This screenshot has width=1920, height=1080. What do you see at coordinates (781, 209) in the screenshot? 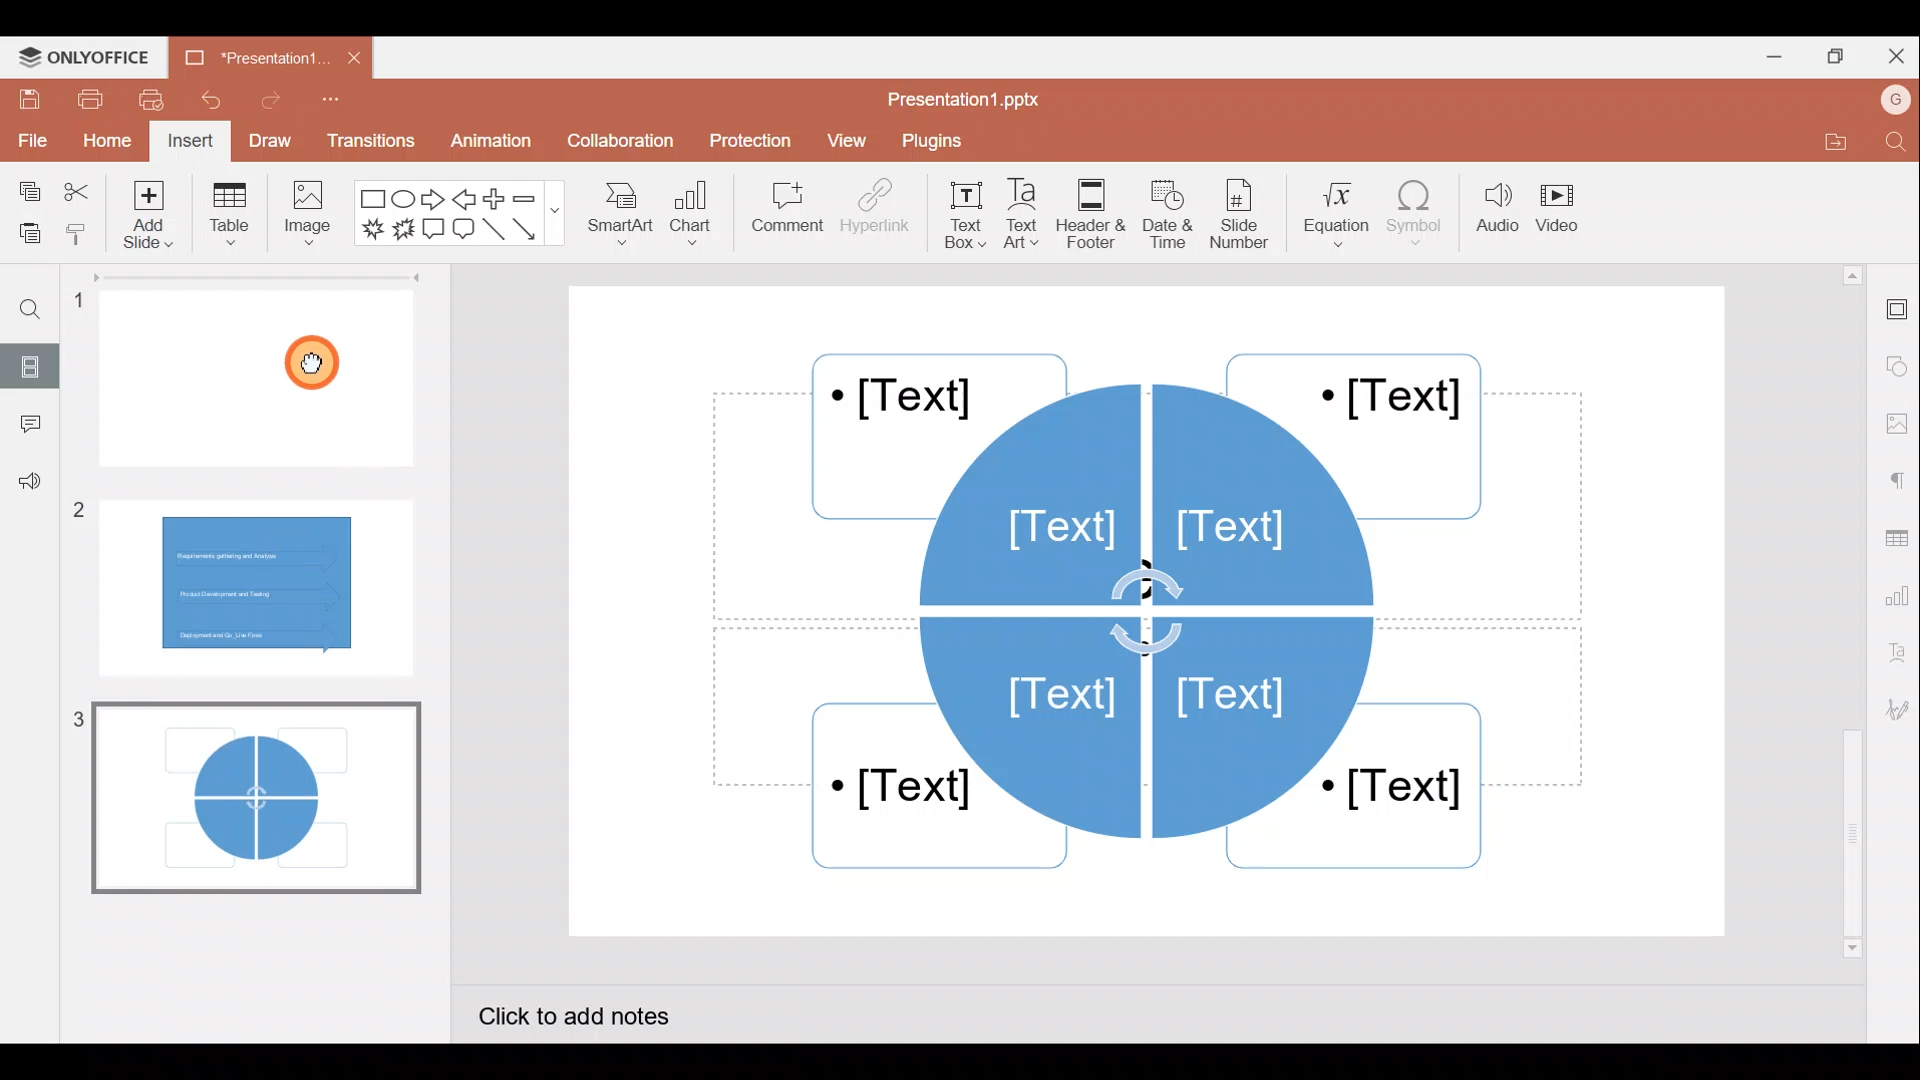
I see `Comment` at bounding box center [781, 209].